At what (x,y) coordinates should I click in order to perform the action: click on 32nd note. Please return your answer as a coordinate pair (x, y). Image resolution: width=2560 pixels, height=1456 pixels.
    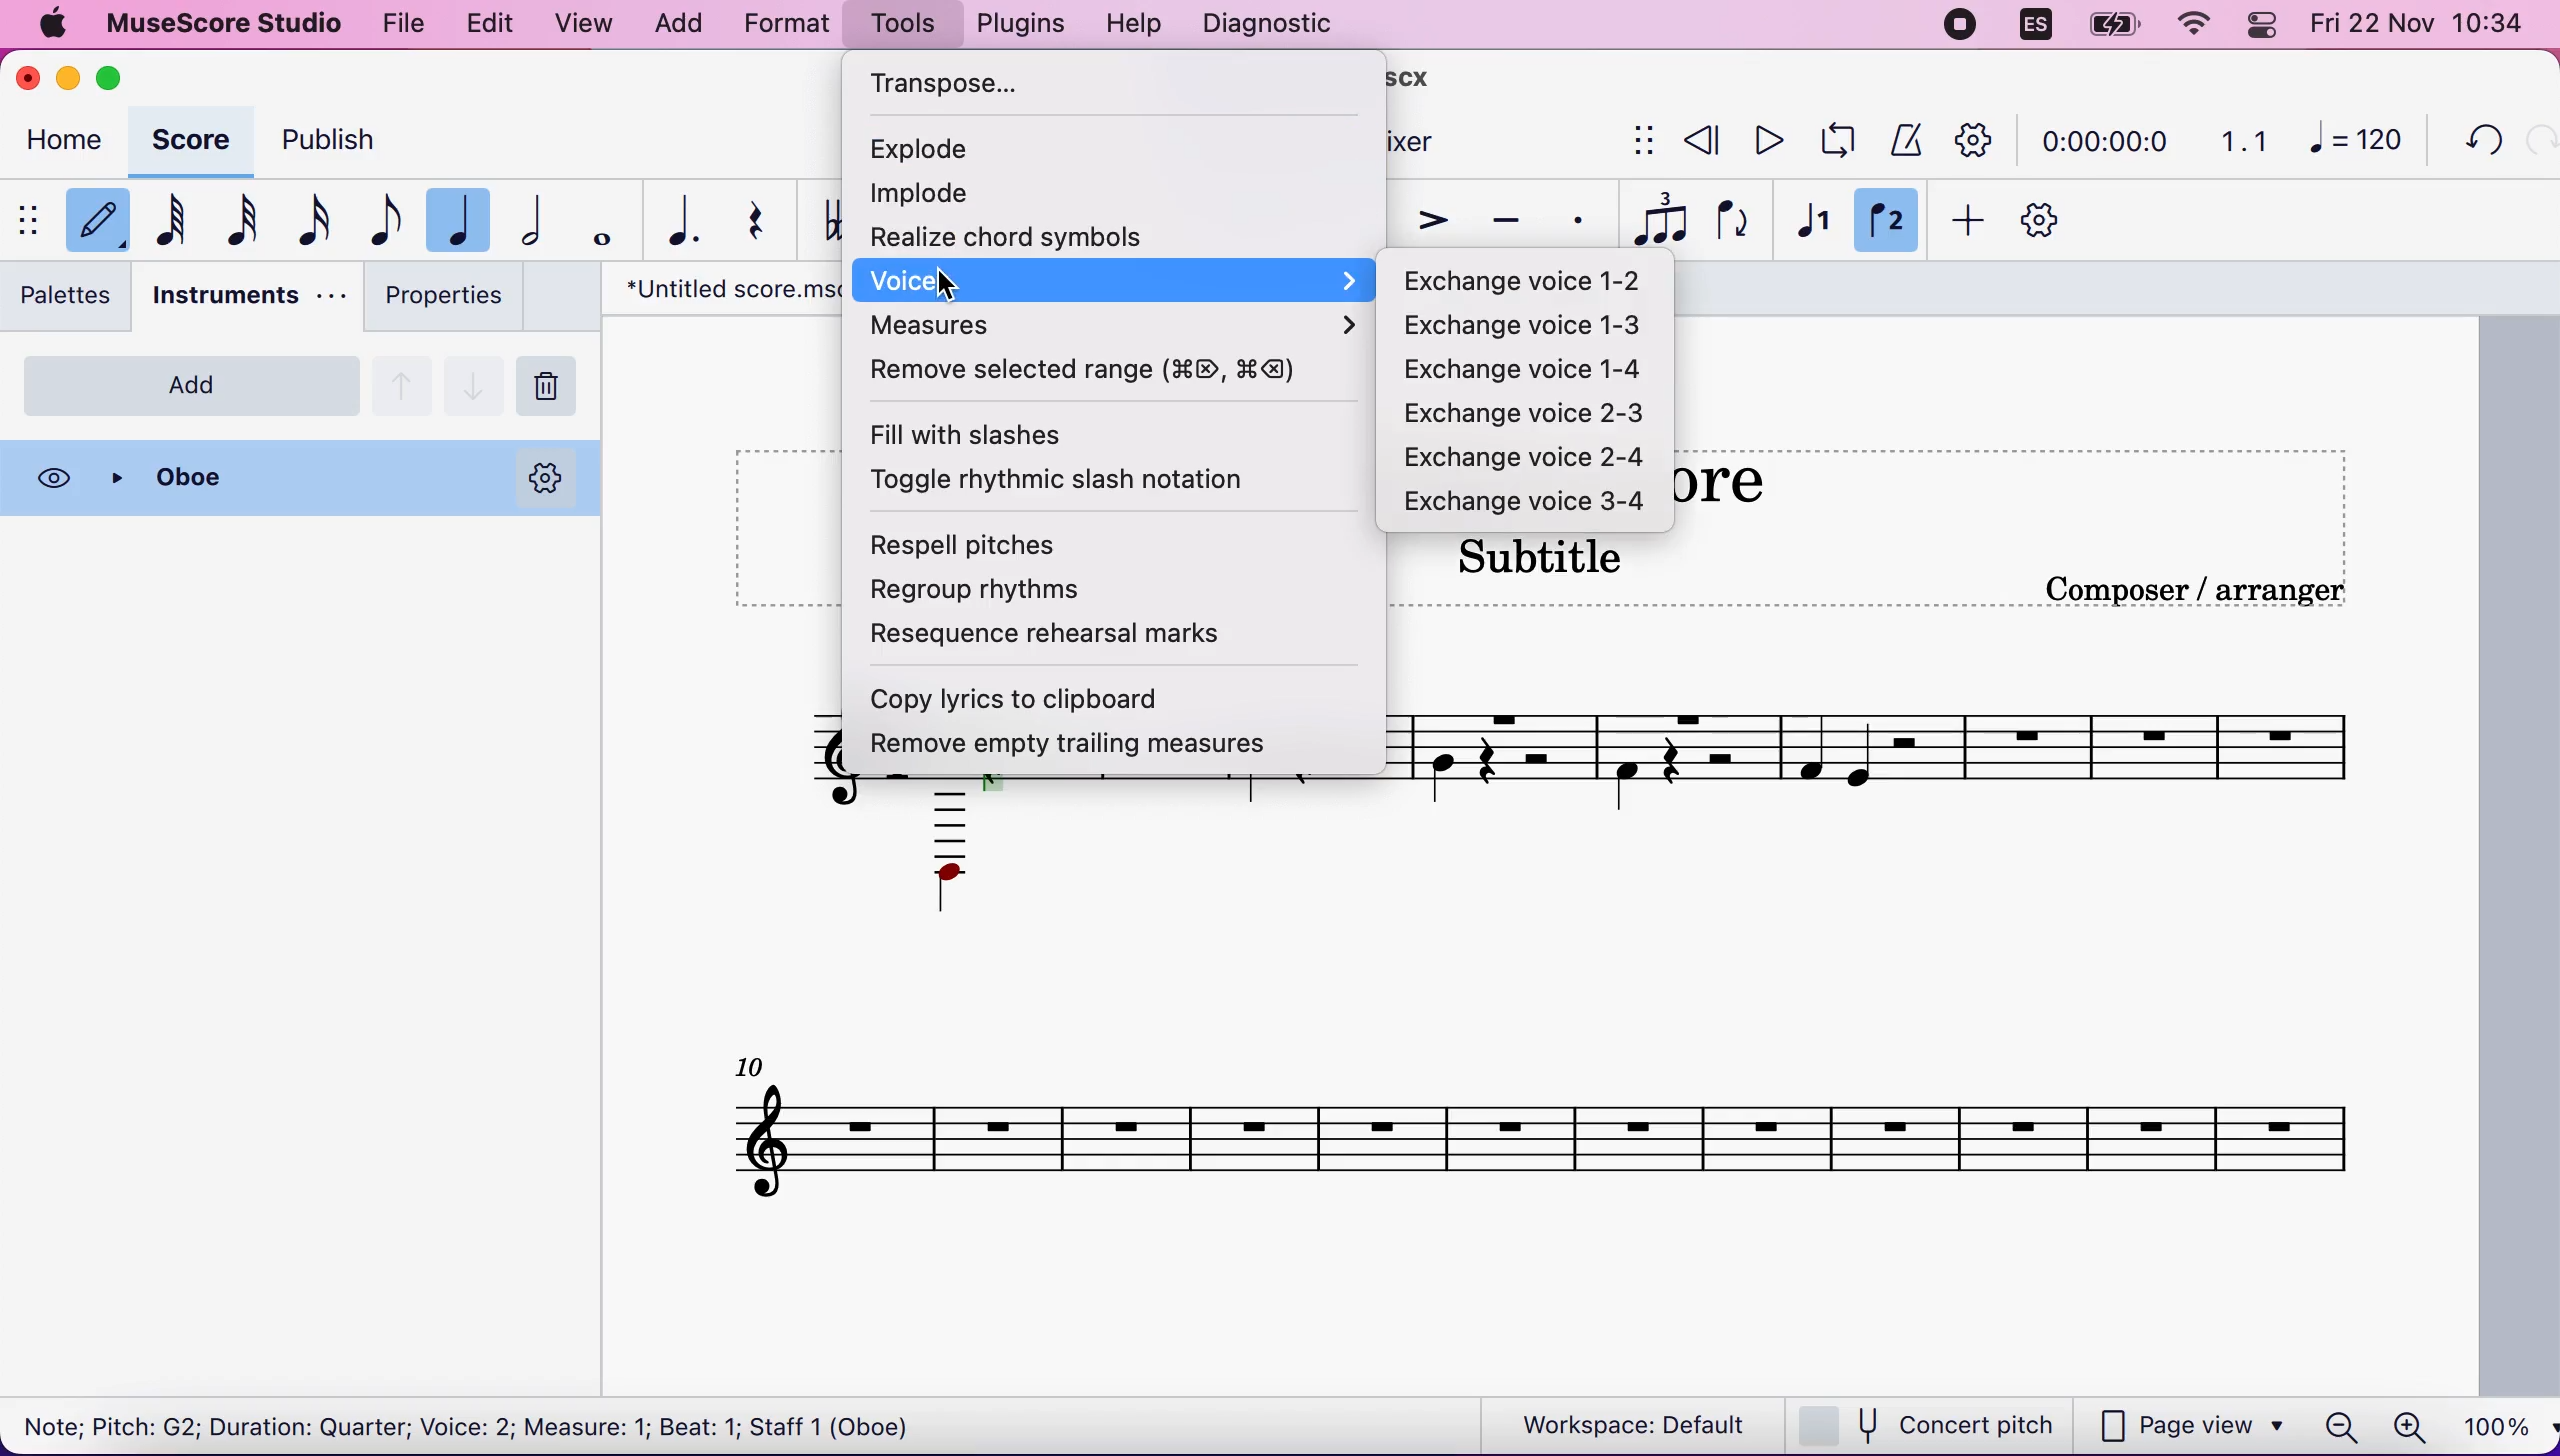
    Looking at the image, I should click on (254, 222).